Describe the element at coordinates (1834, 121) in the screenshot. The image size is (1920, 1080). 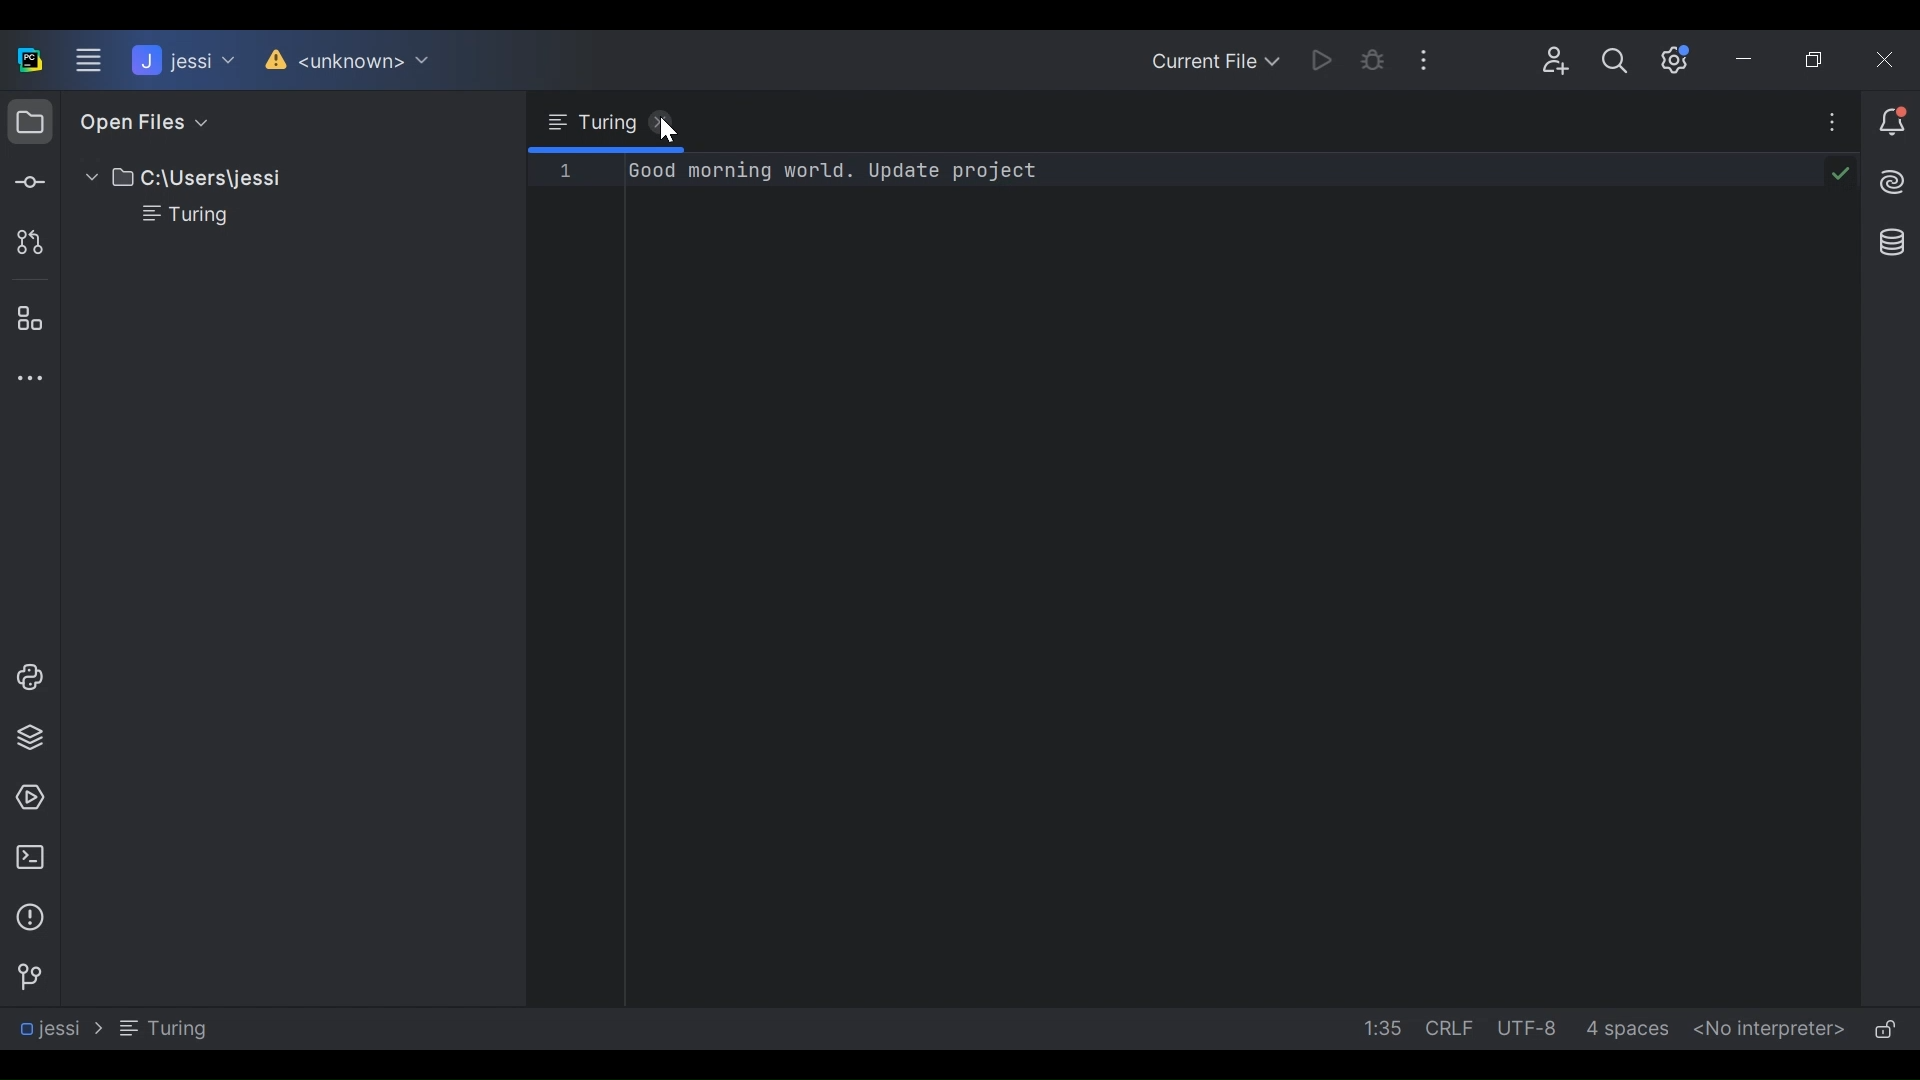
I see `More Options` at that location.